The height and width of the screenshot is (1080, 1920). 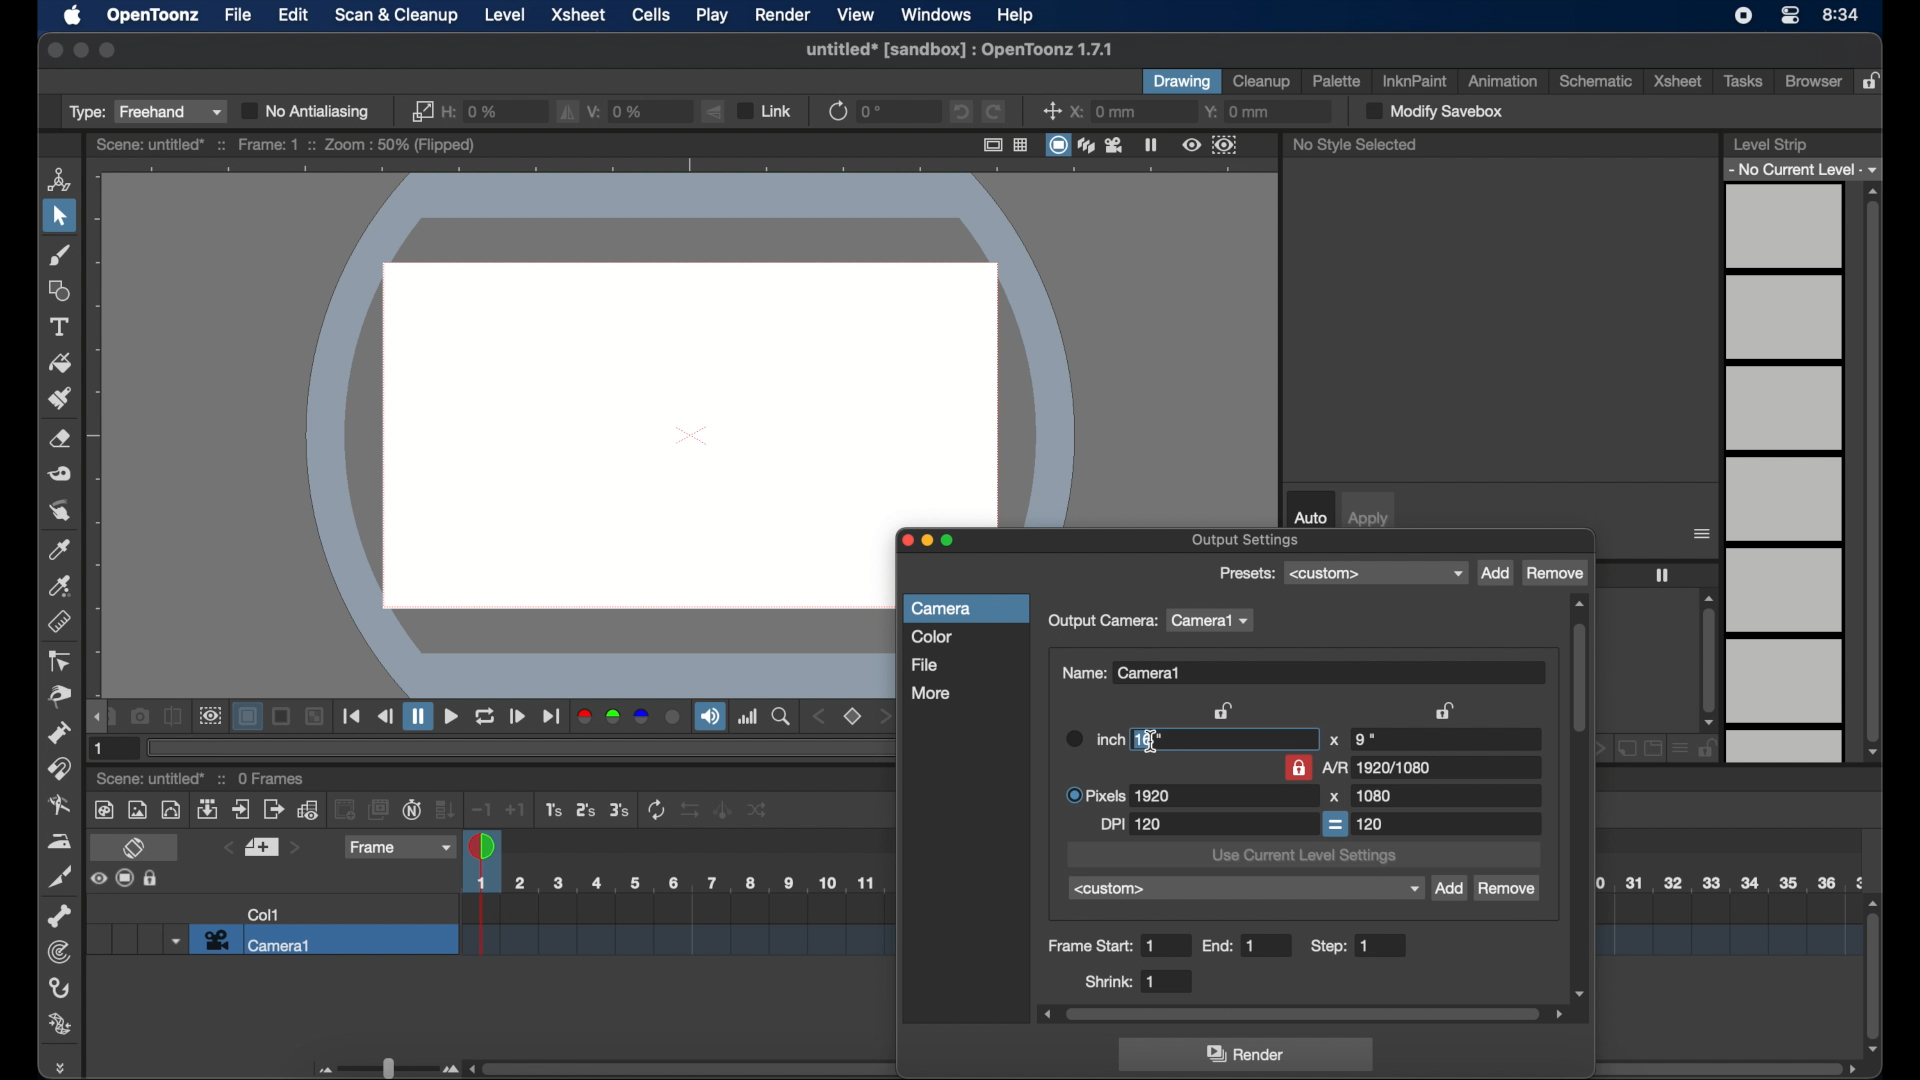 What do you see at coordinates (173, 940) in the screenshot?
I see `dropdown` at bounding box center [173, 940].